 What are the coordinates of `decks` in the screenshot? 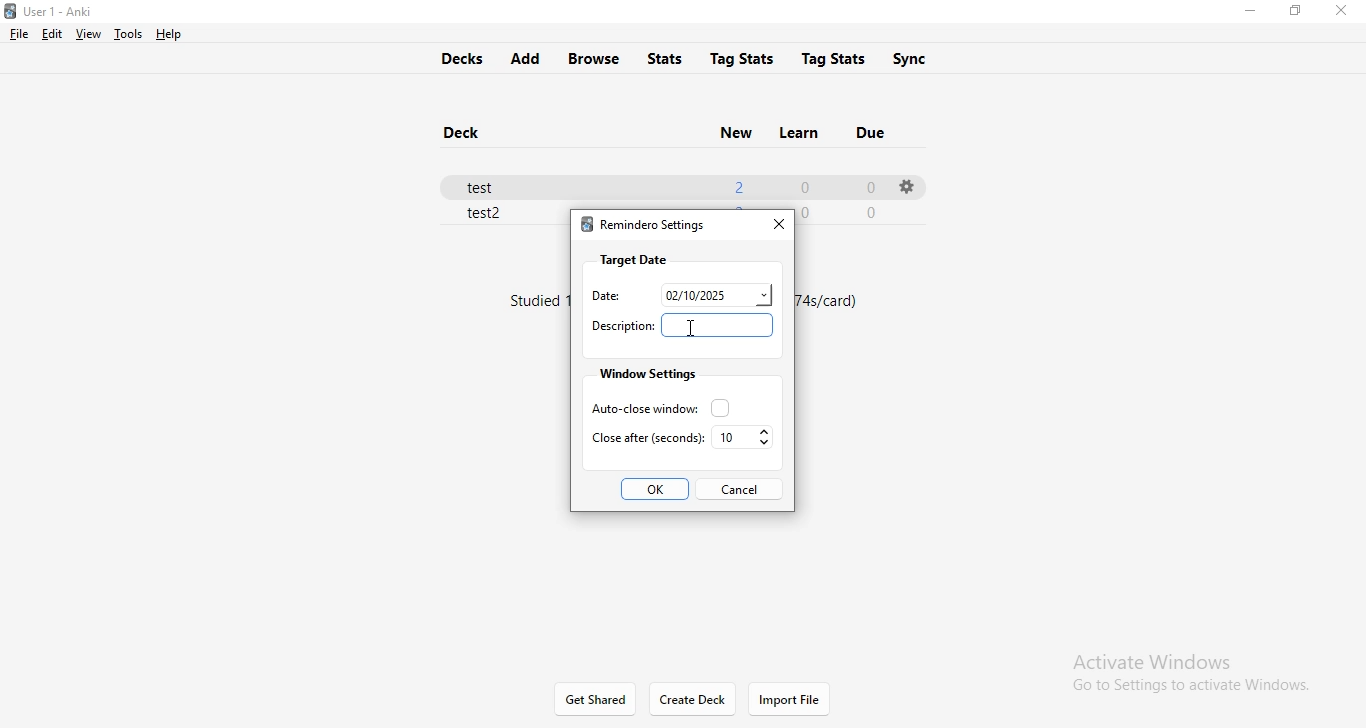 It's located at (457, 56).